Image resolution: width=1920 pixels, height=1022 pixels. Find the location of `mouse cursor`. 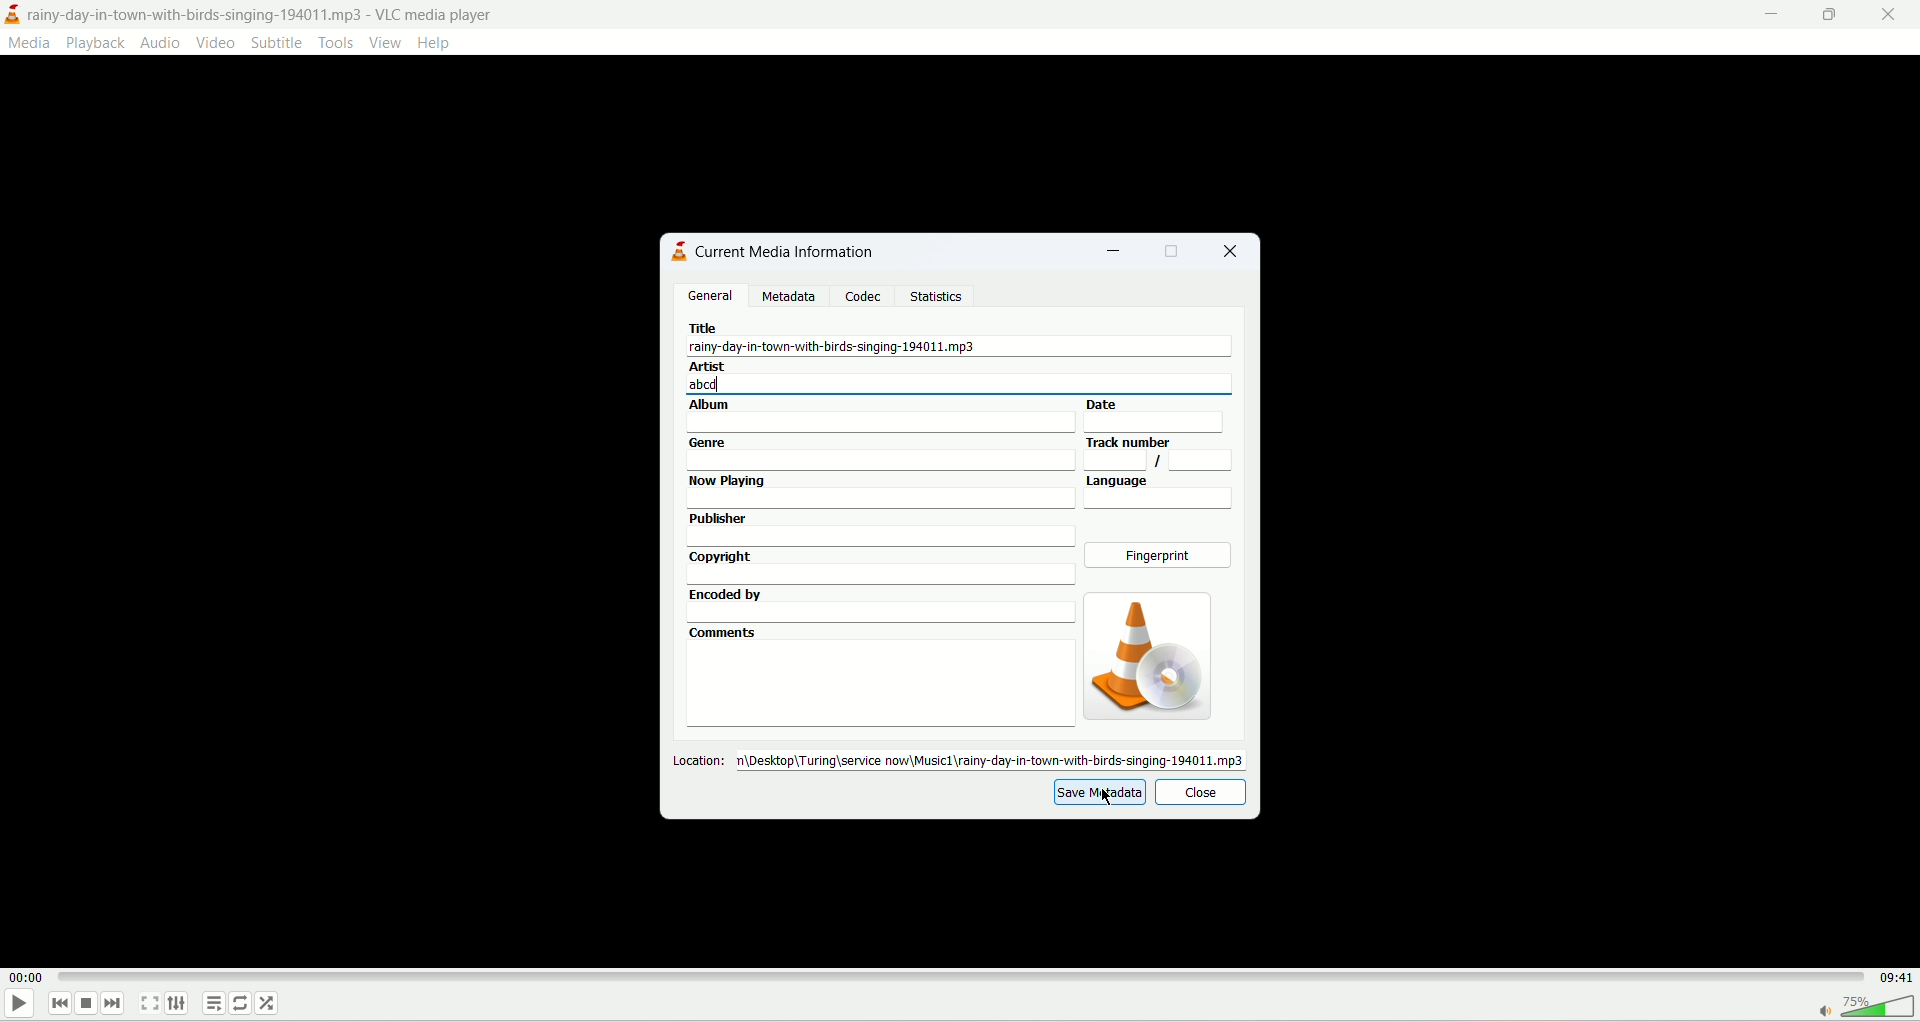

mouse cursor is located at coordinates (1111, 796).